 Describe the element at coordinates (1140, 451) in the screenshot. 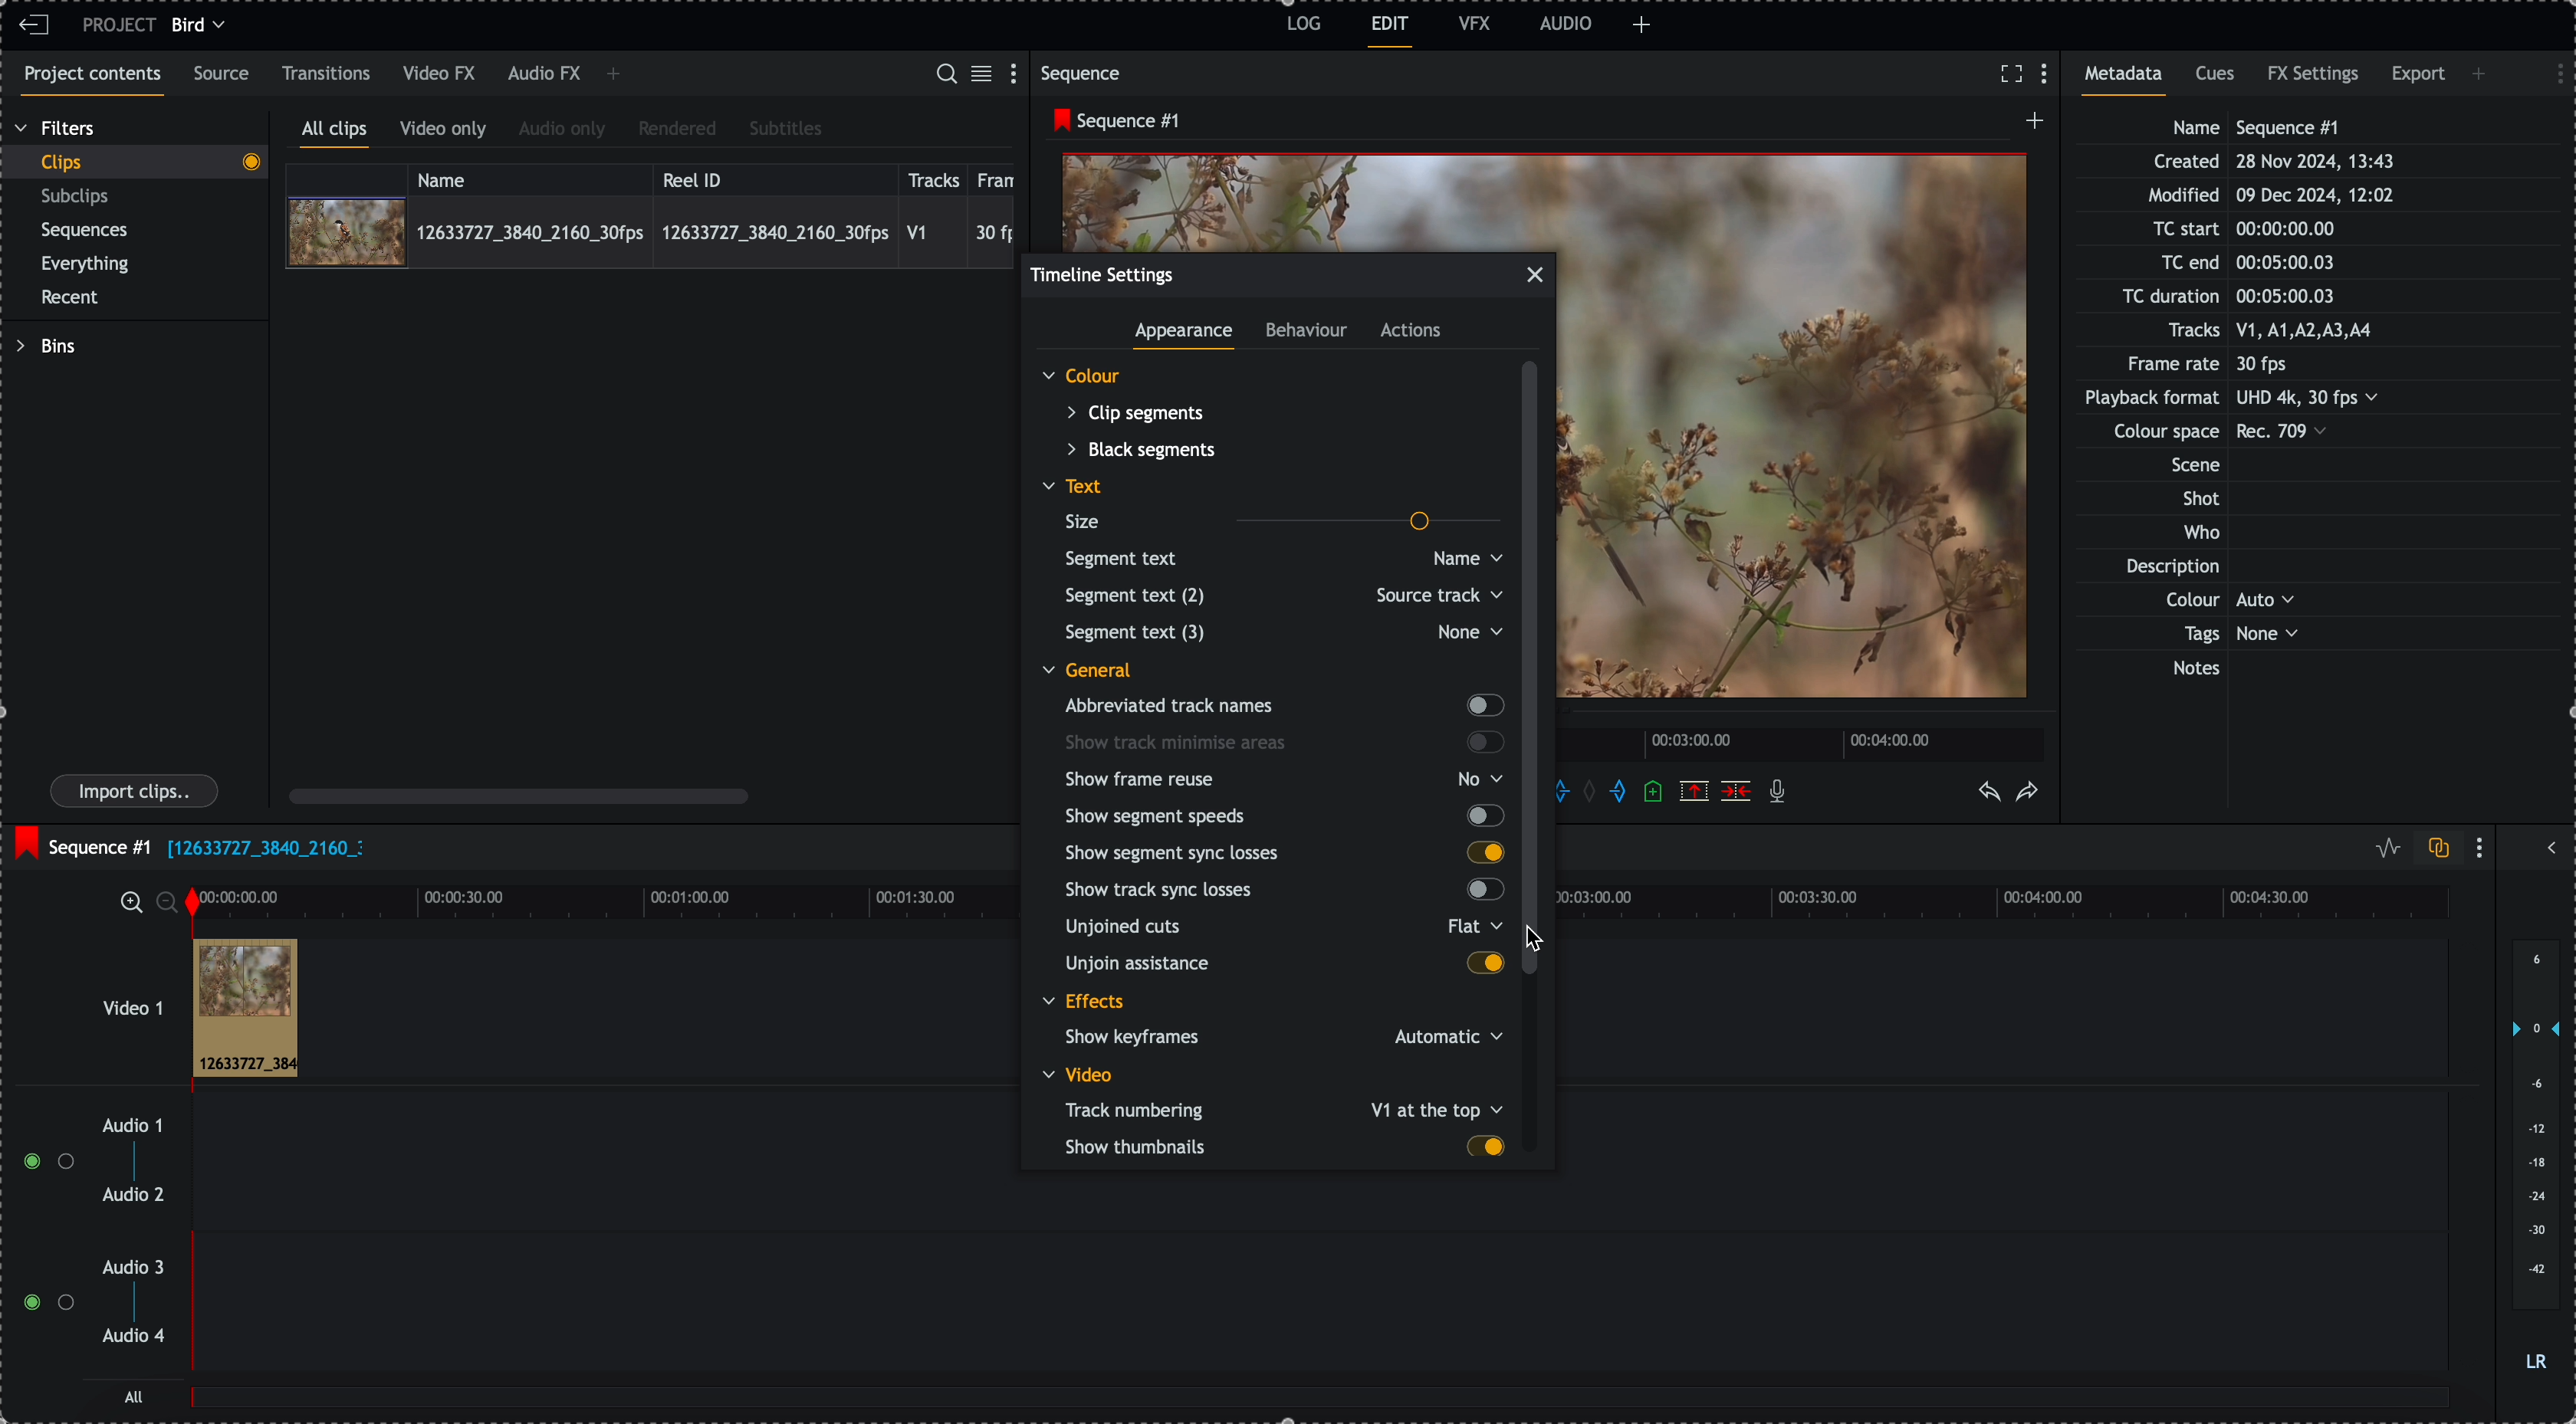

I see `black segments` at that location.